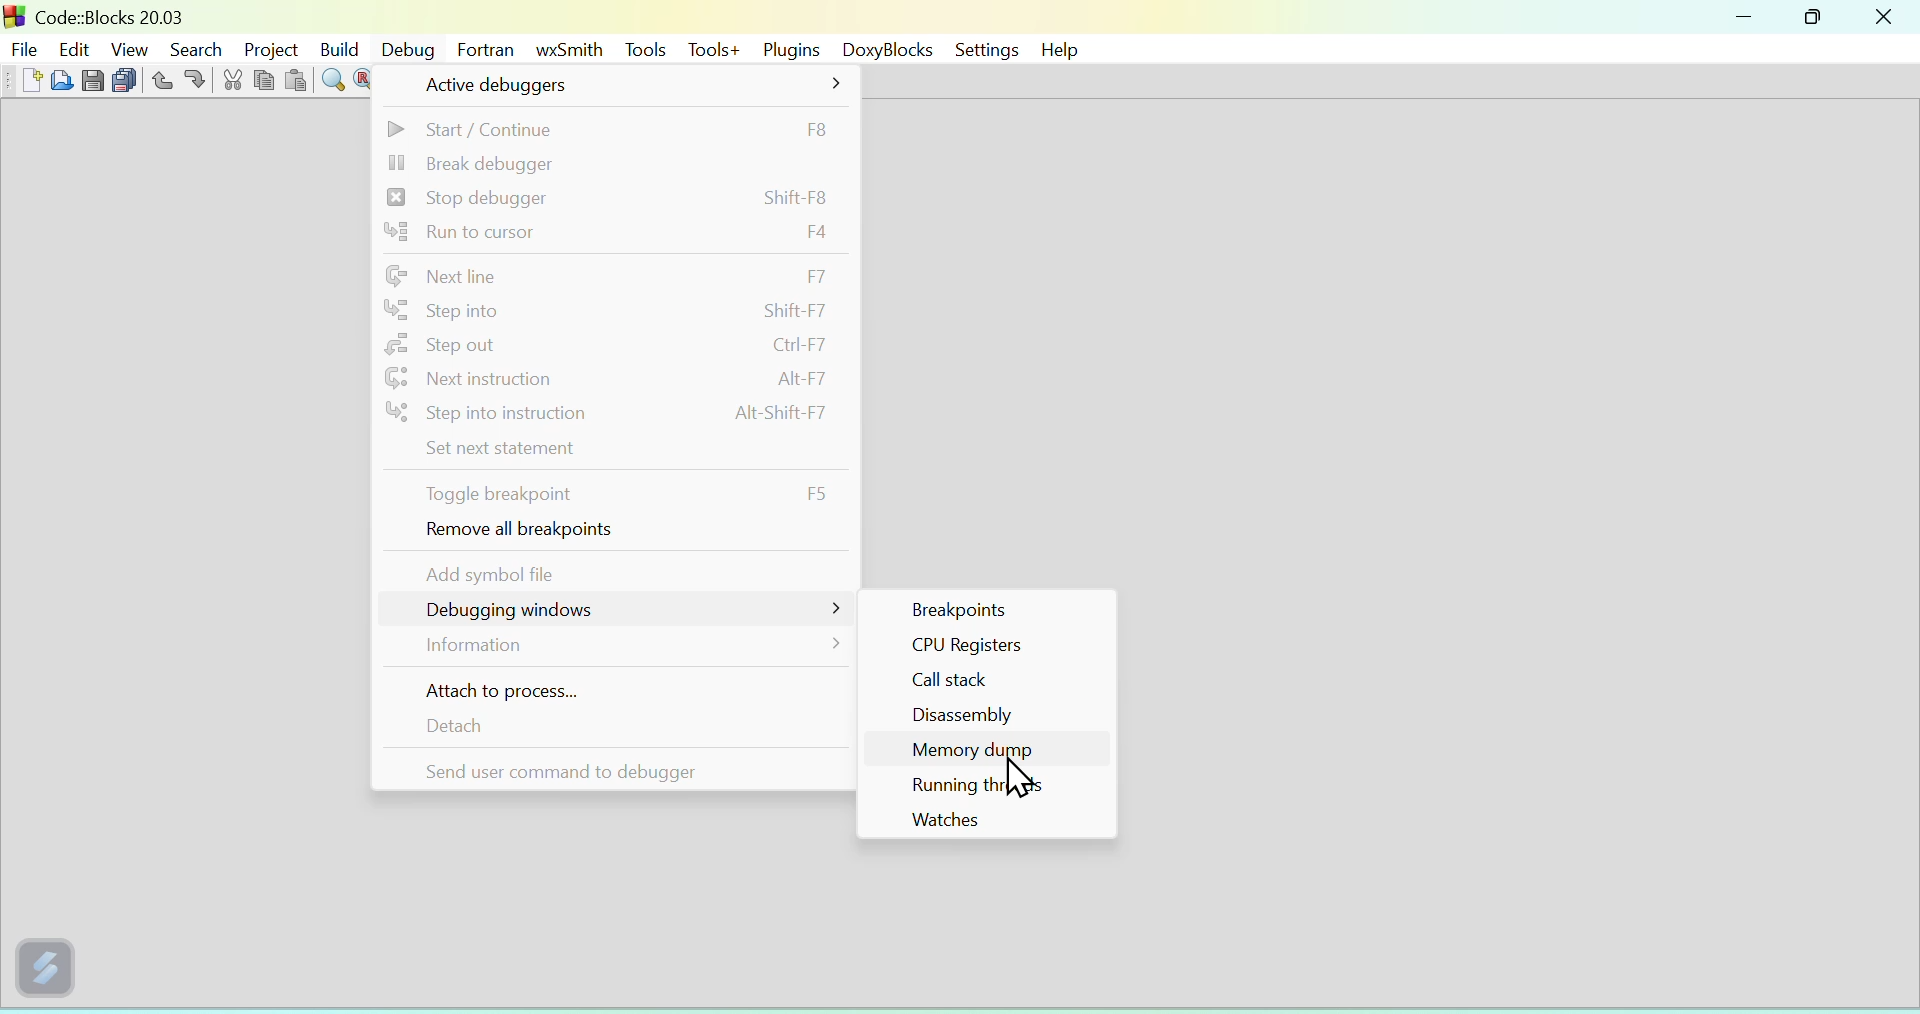 This screenshot has height=1014, width=1920. Describe the element at coordinates (566, 49) in the screenshot. I see `wxSmith` at that location.